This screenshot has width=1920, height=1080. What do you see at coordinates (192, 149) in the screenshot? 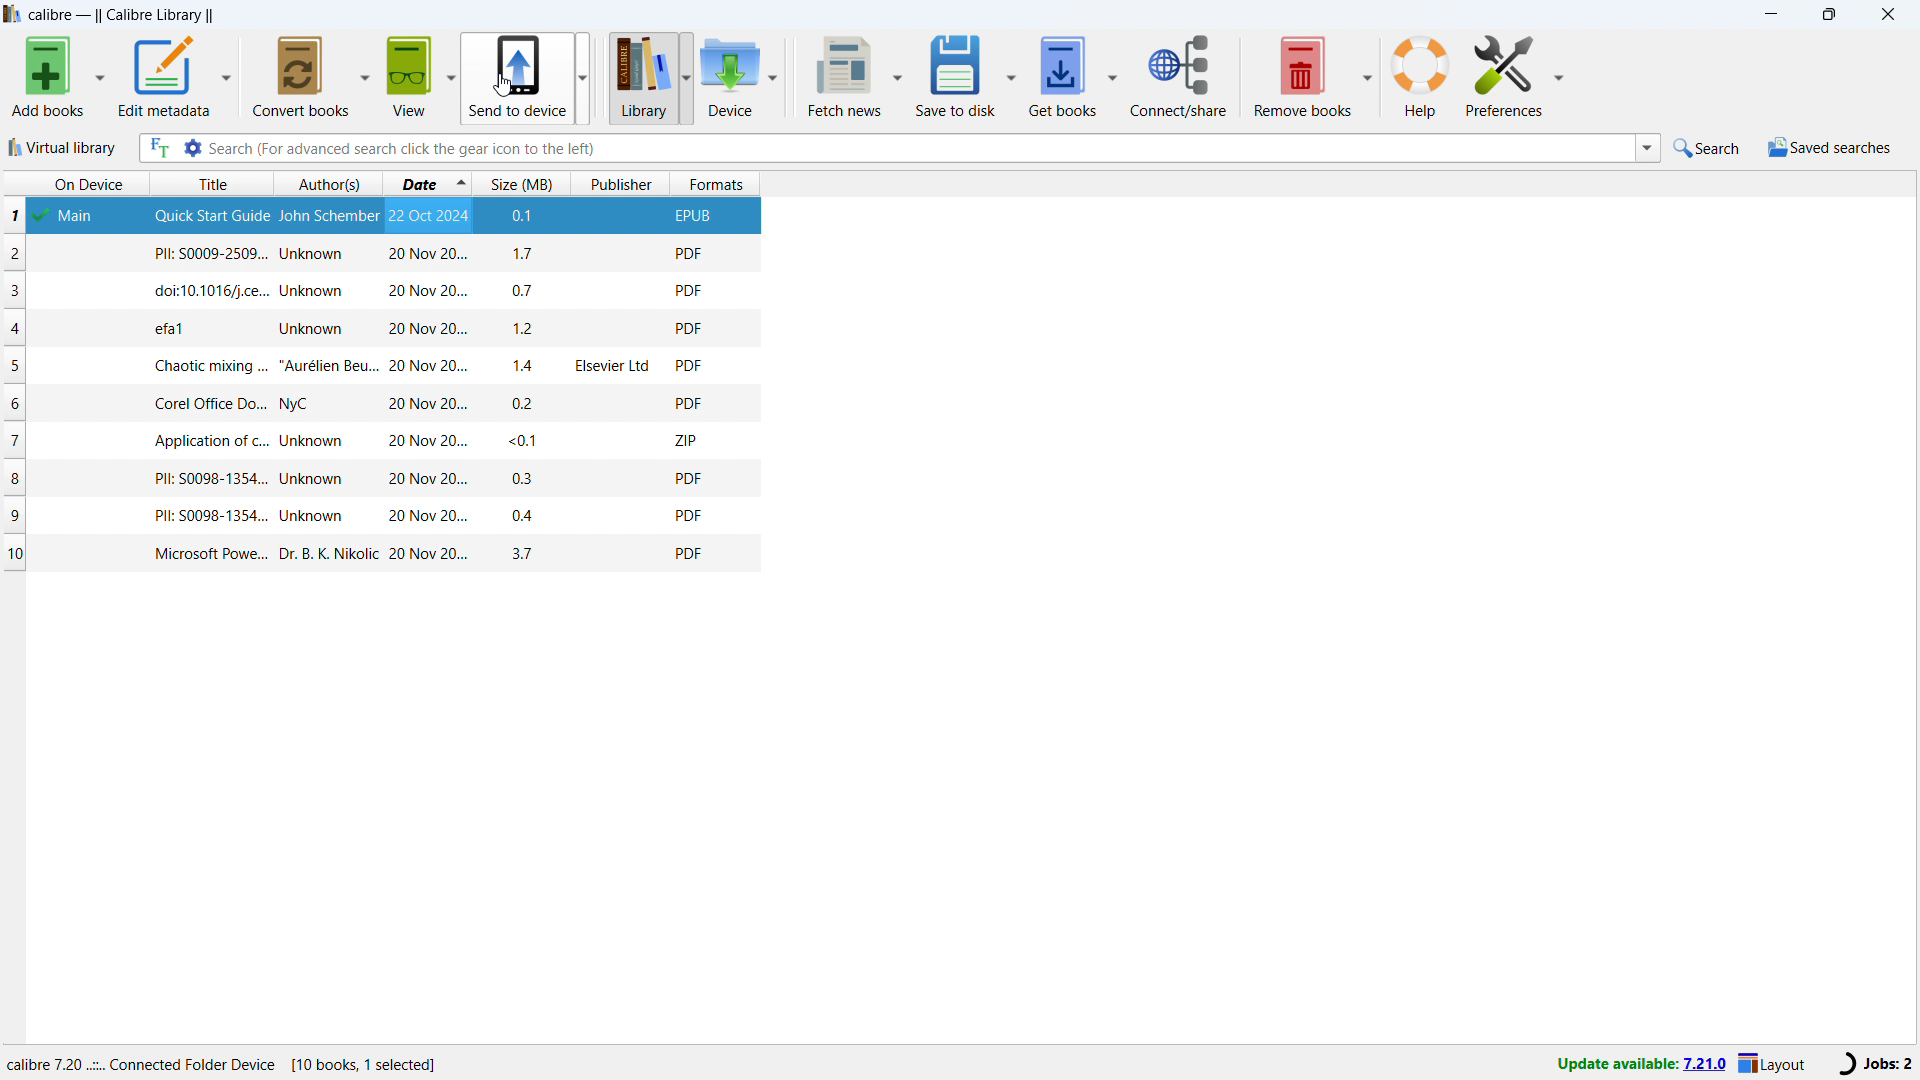
I see `advanced search` at bounding box center [192, 149].